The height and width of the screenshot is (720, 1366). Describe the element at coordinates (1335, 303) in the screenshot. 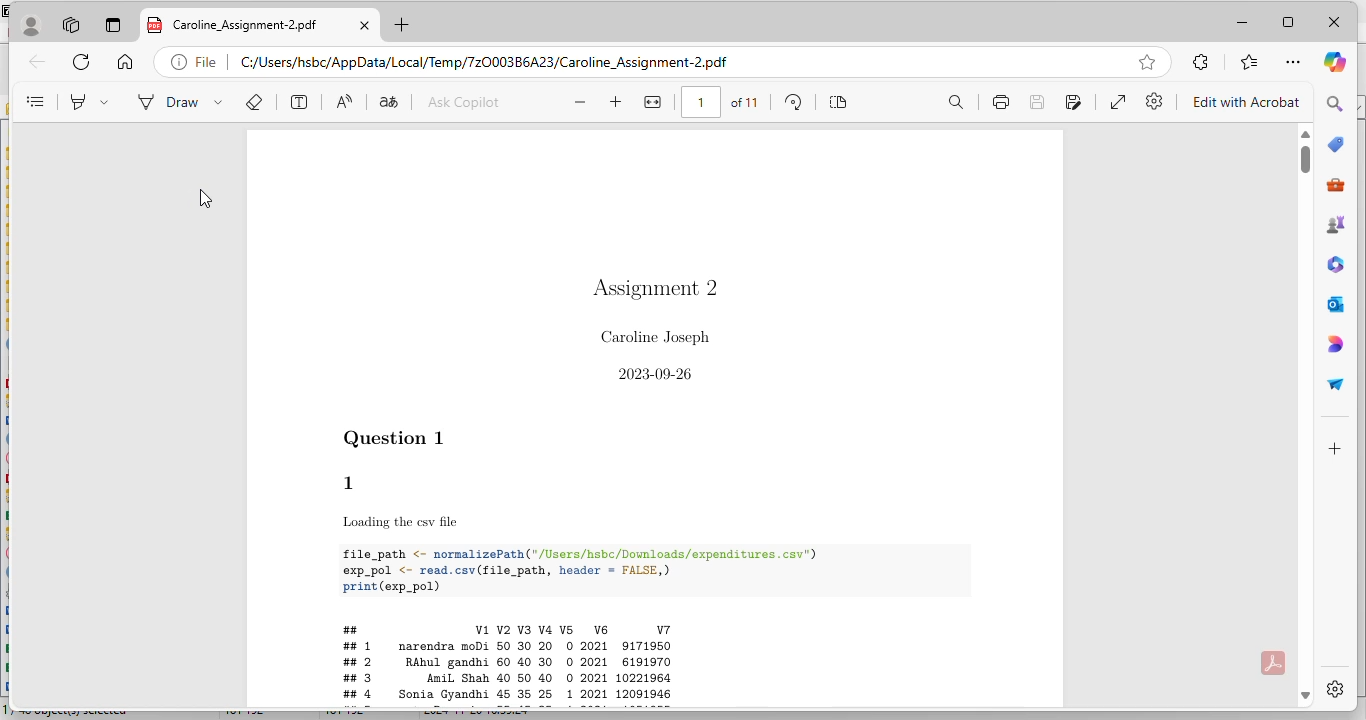

I see `outlook` at that location.